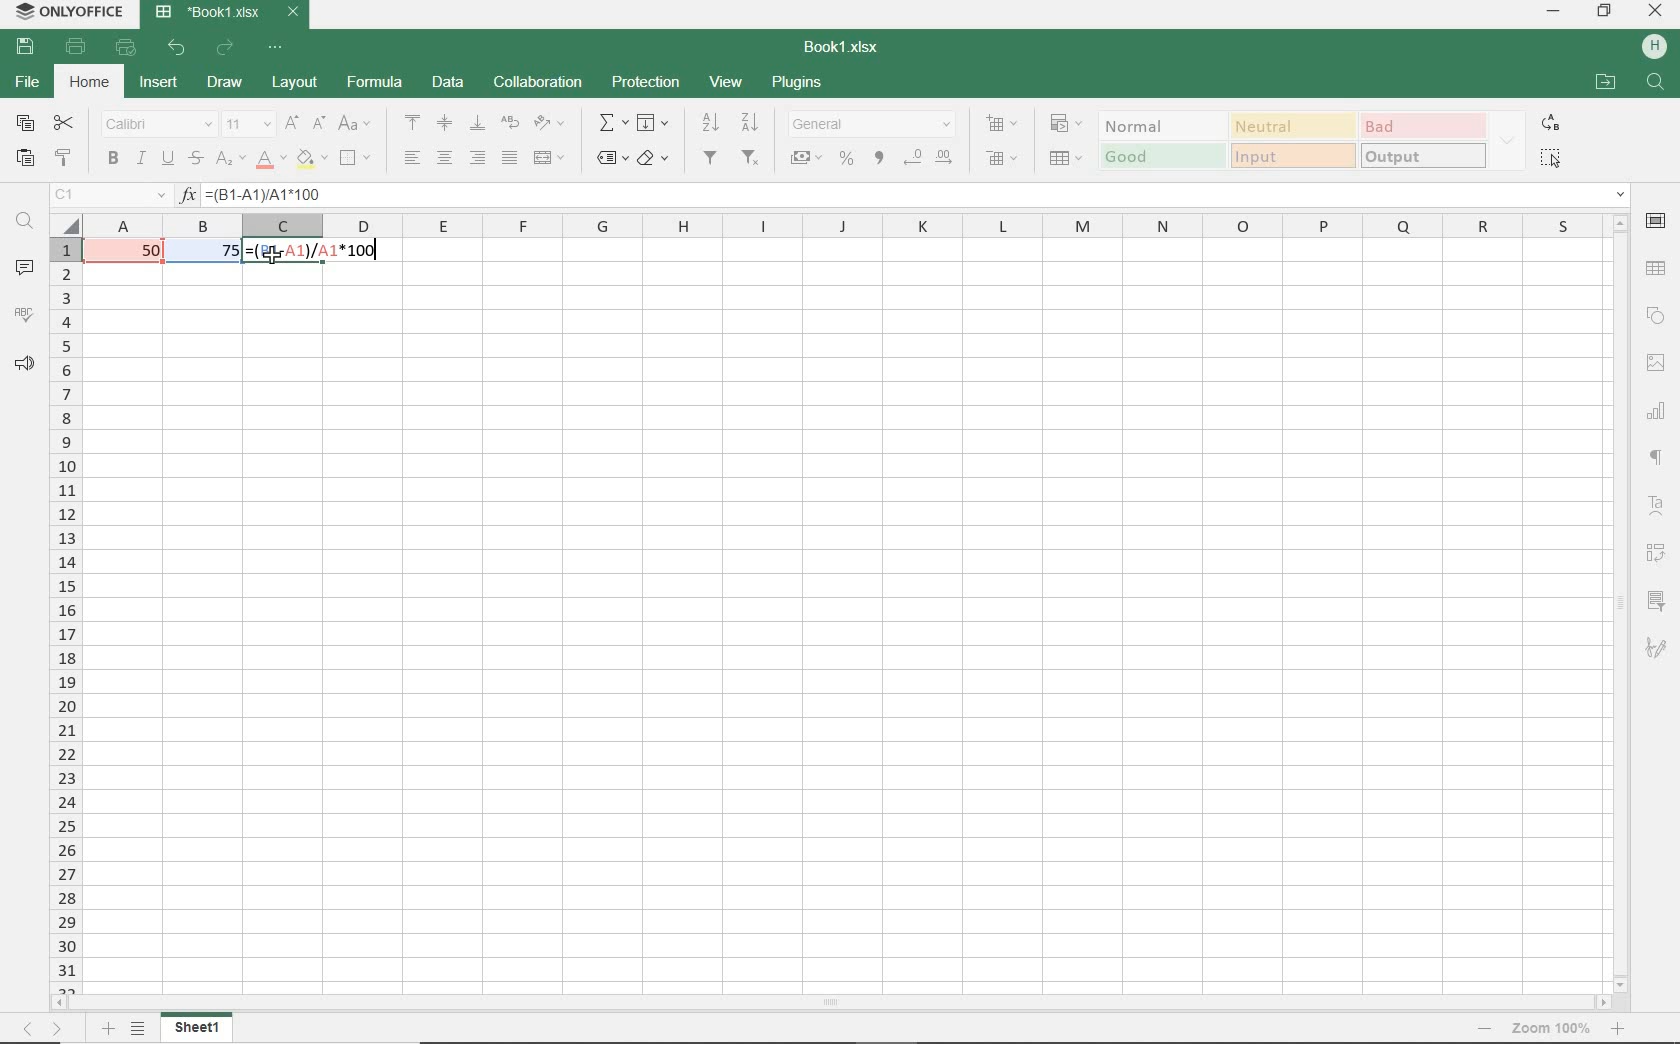  I want to click on file name, so click(229, 14).